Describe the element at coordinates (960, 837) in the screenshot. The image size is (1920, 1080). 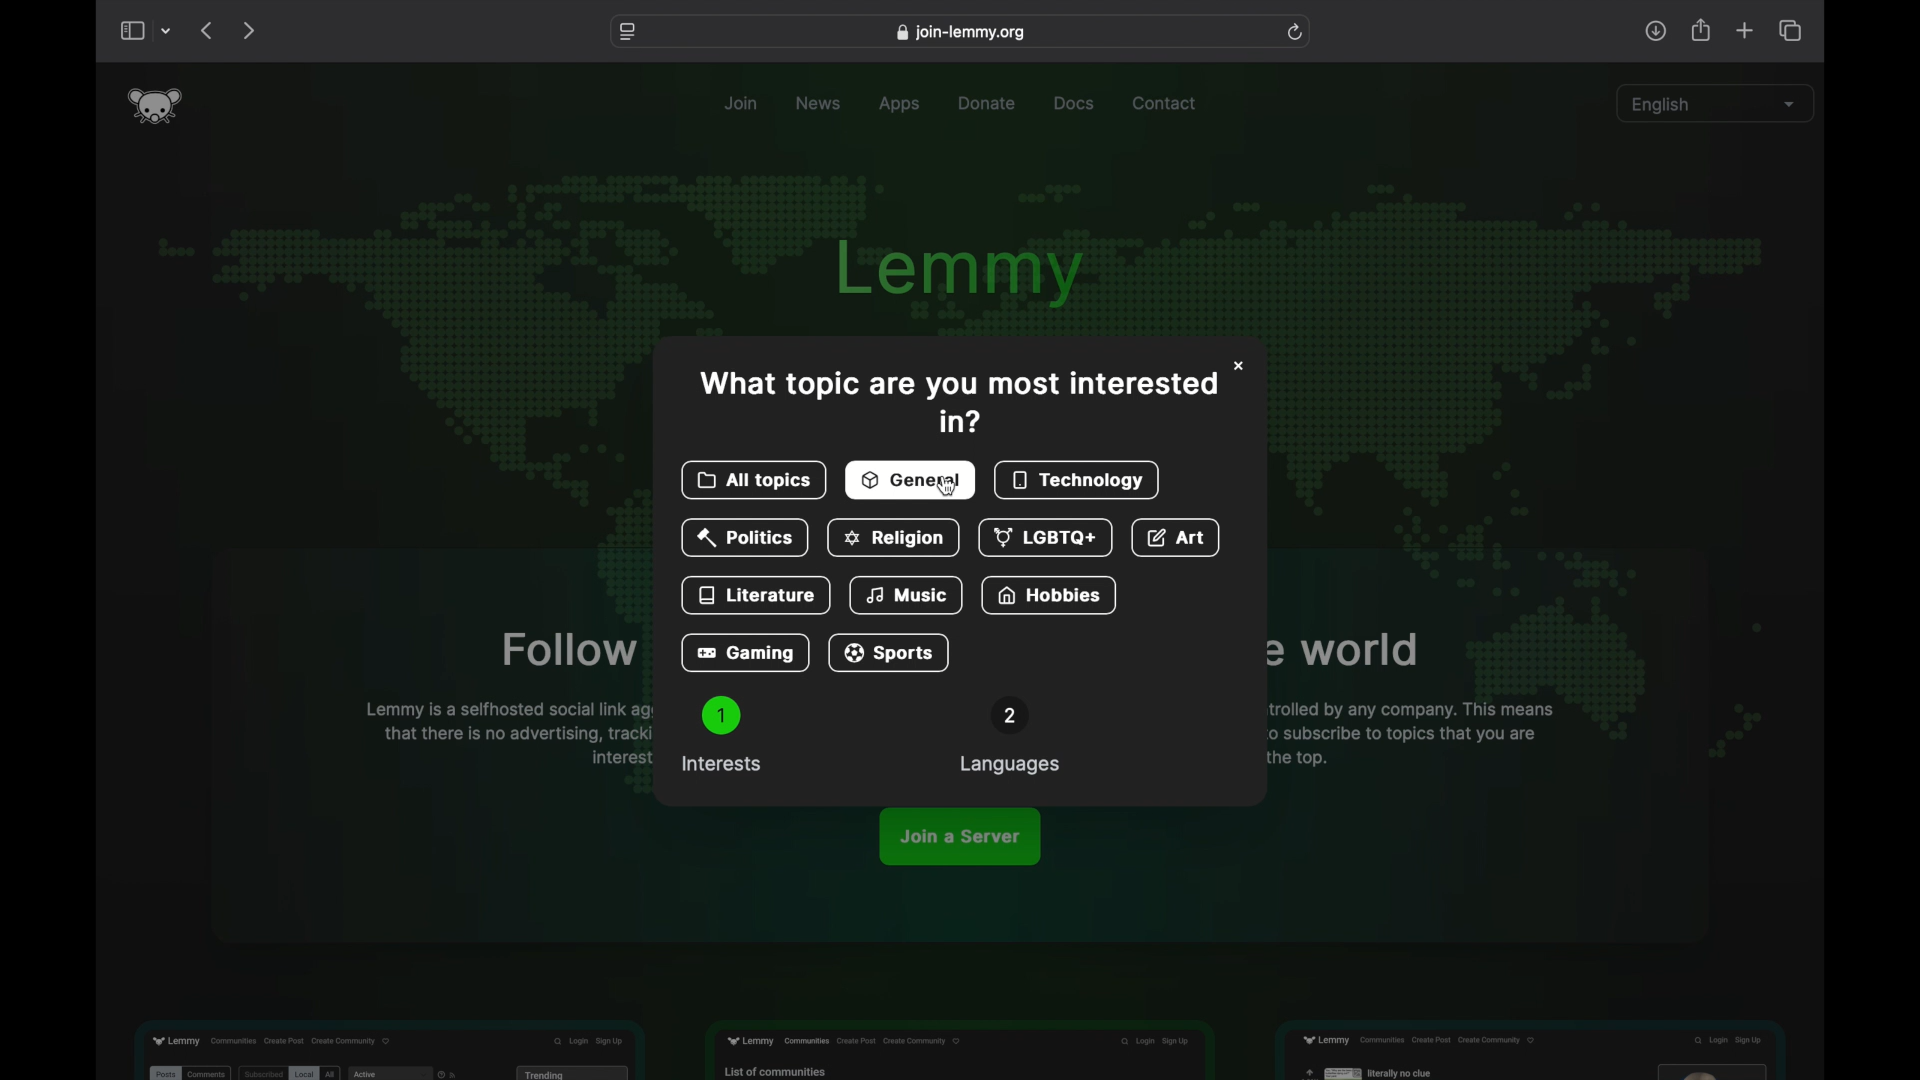
I see `join a server` at that location.